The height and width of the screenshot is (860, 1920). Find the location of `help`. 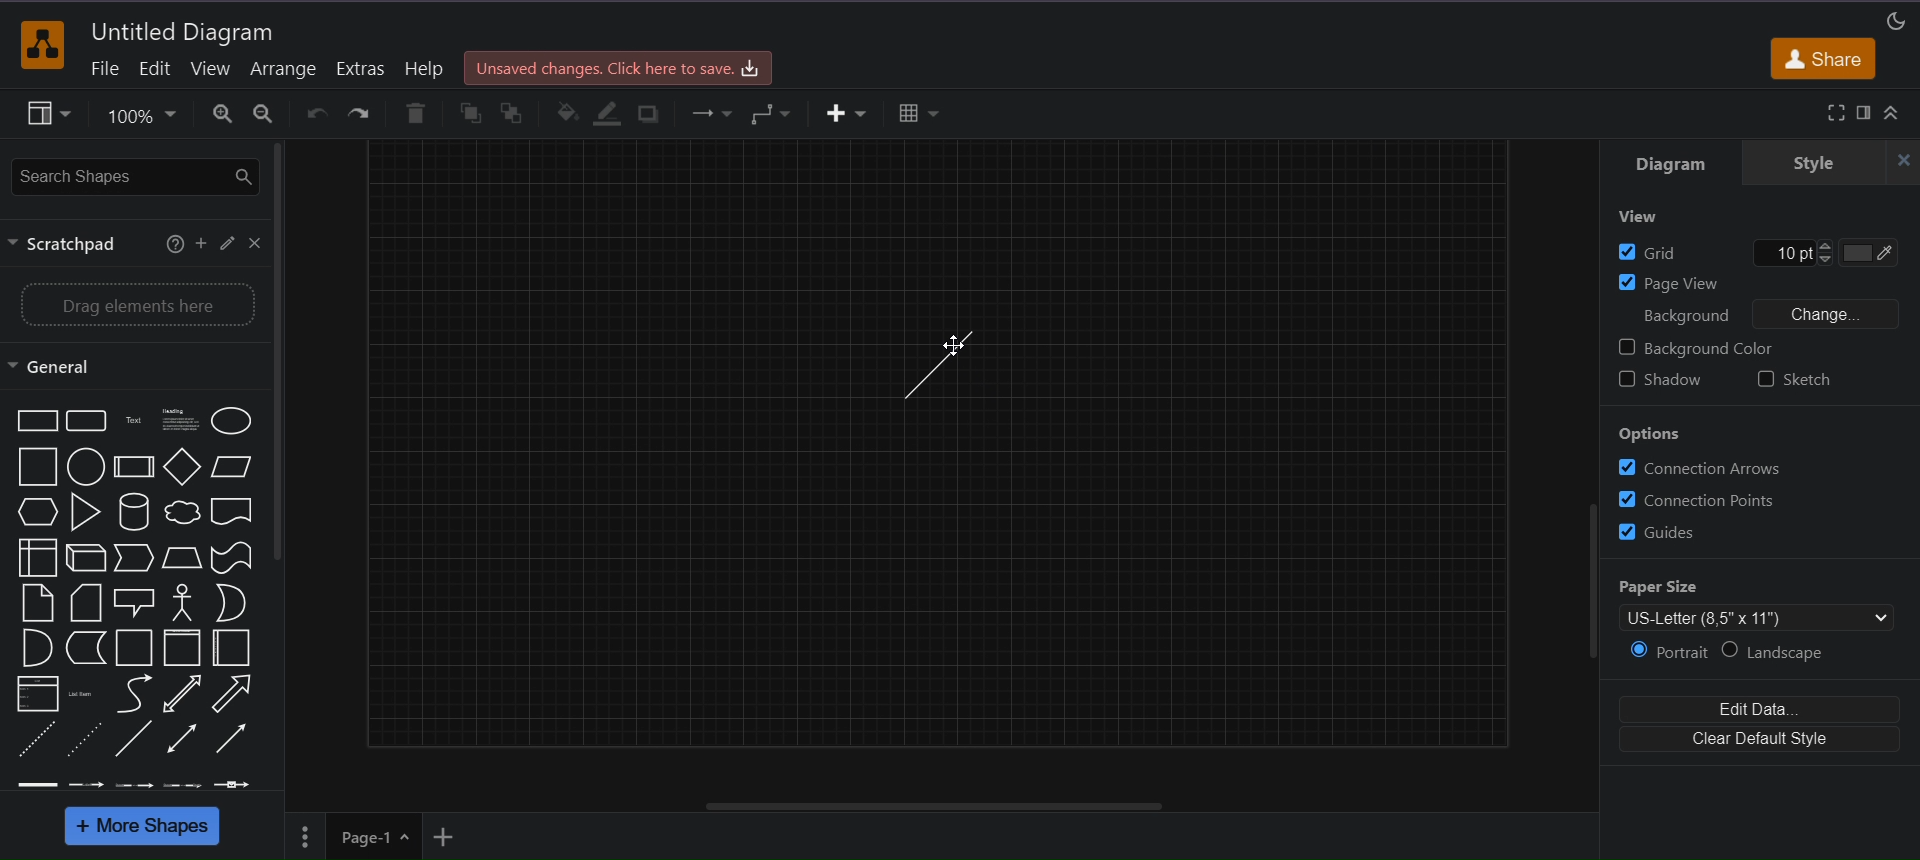

help is located at coordinates (424, 67).